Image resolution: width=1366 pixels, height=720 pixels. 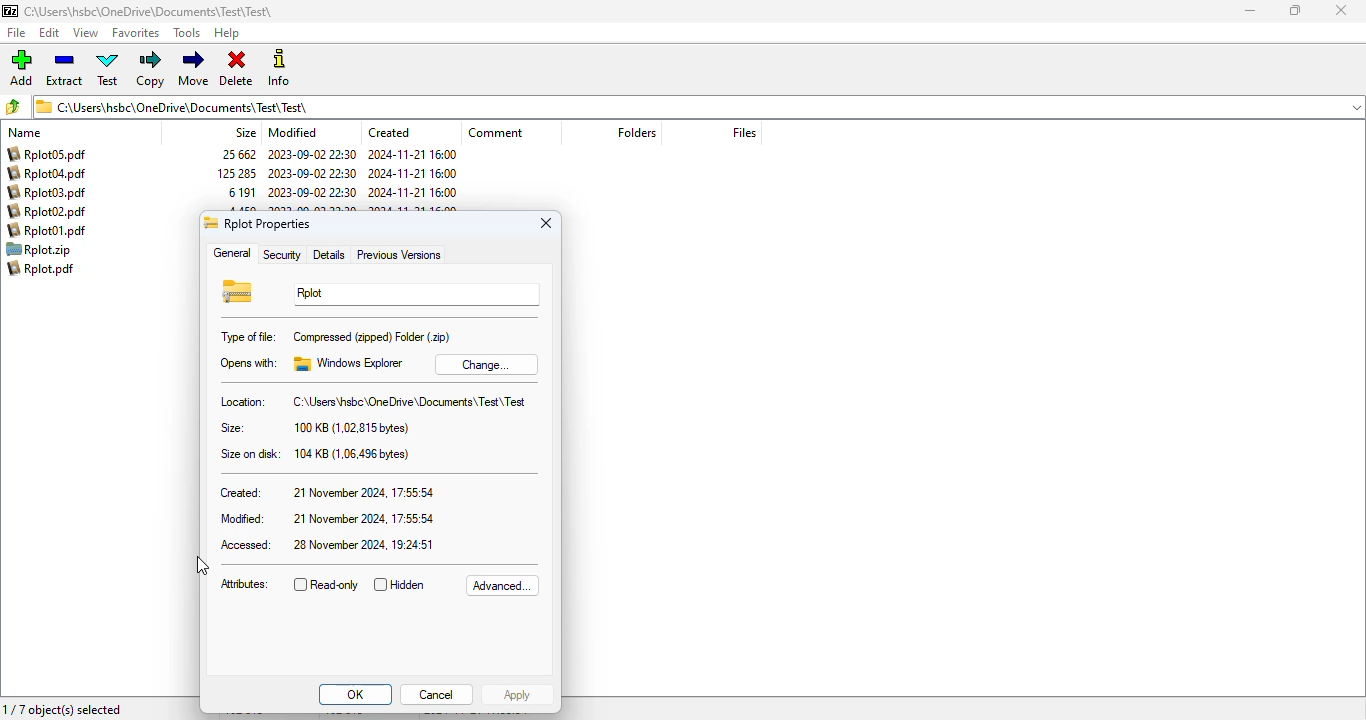 I want to click on help, so click(x=226, y=34).